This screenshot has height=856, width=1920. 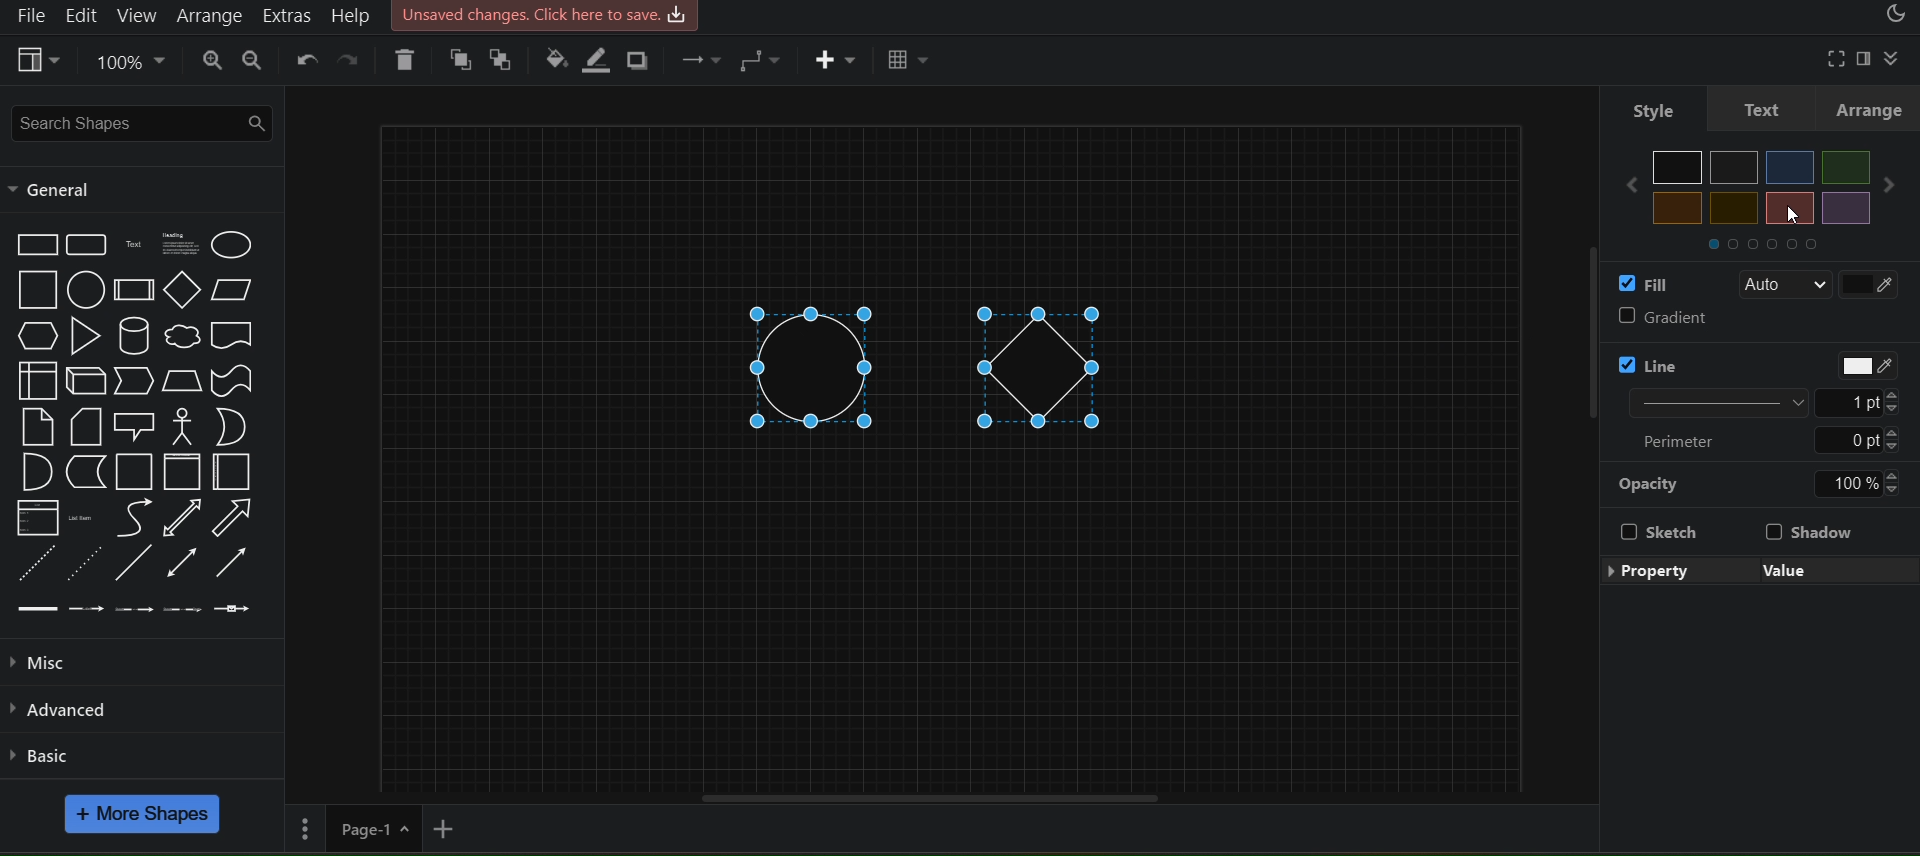 I want to click on , so click(x=1678, y=168).